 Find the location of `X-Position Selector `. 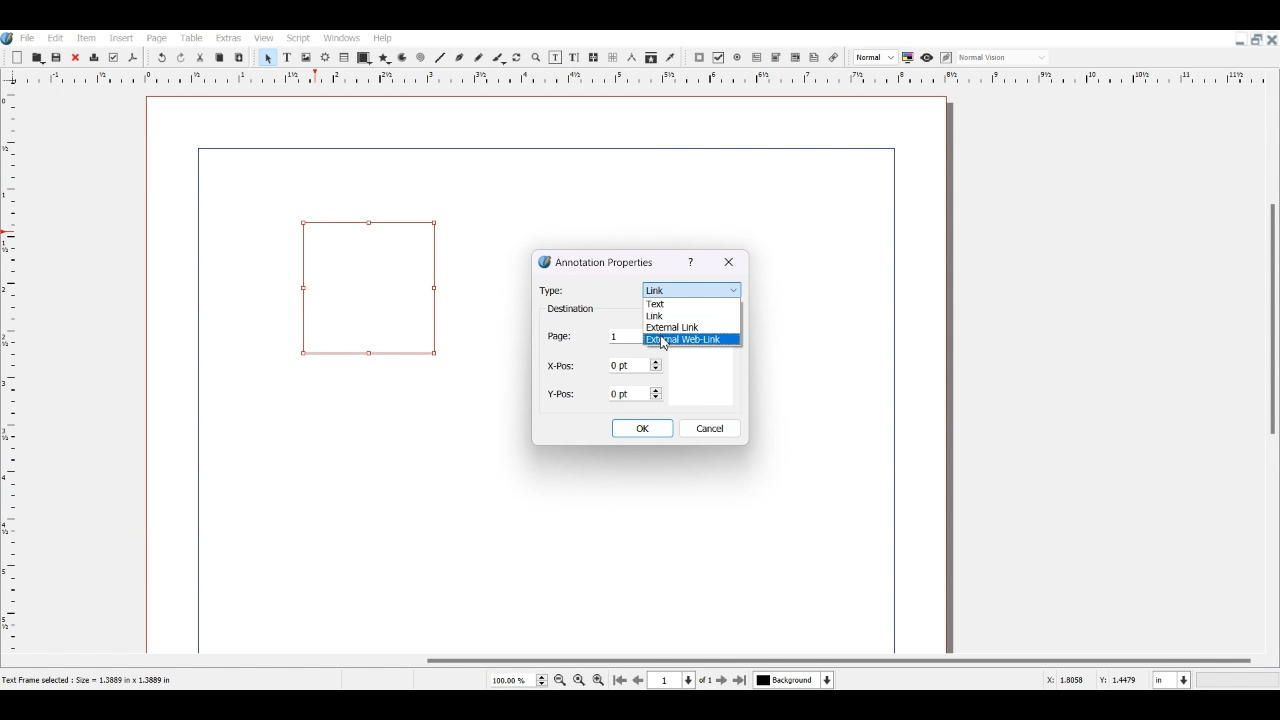

X-Position Selector  is located at coordinates (604, 365).